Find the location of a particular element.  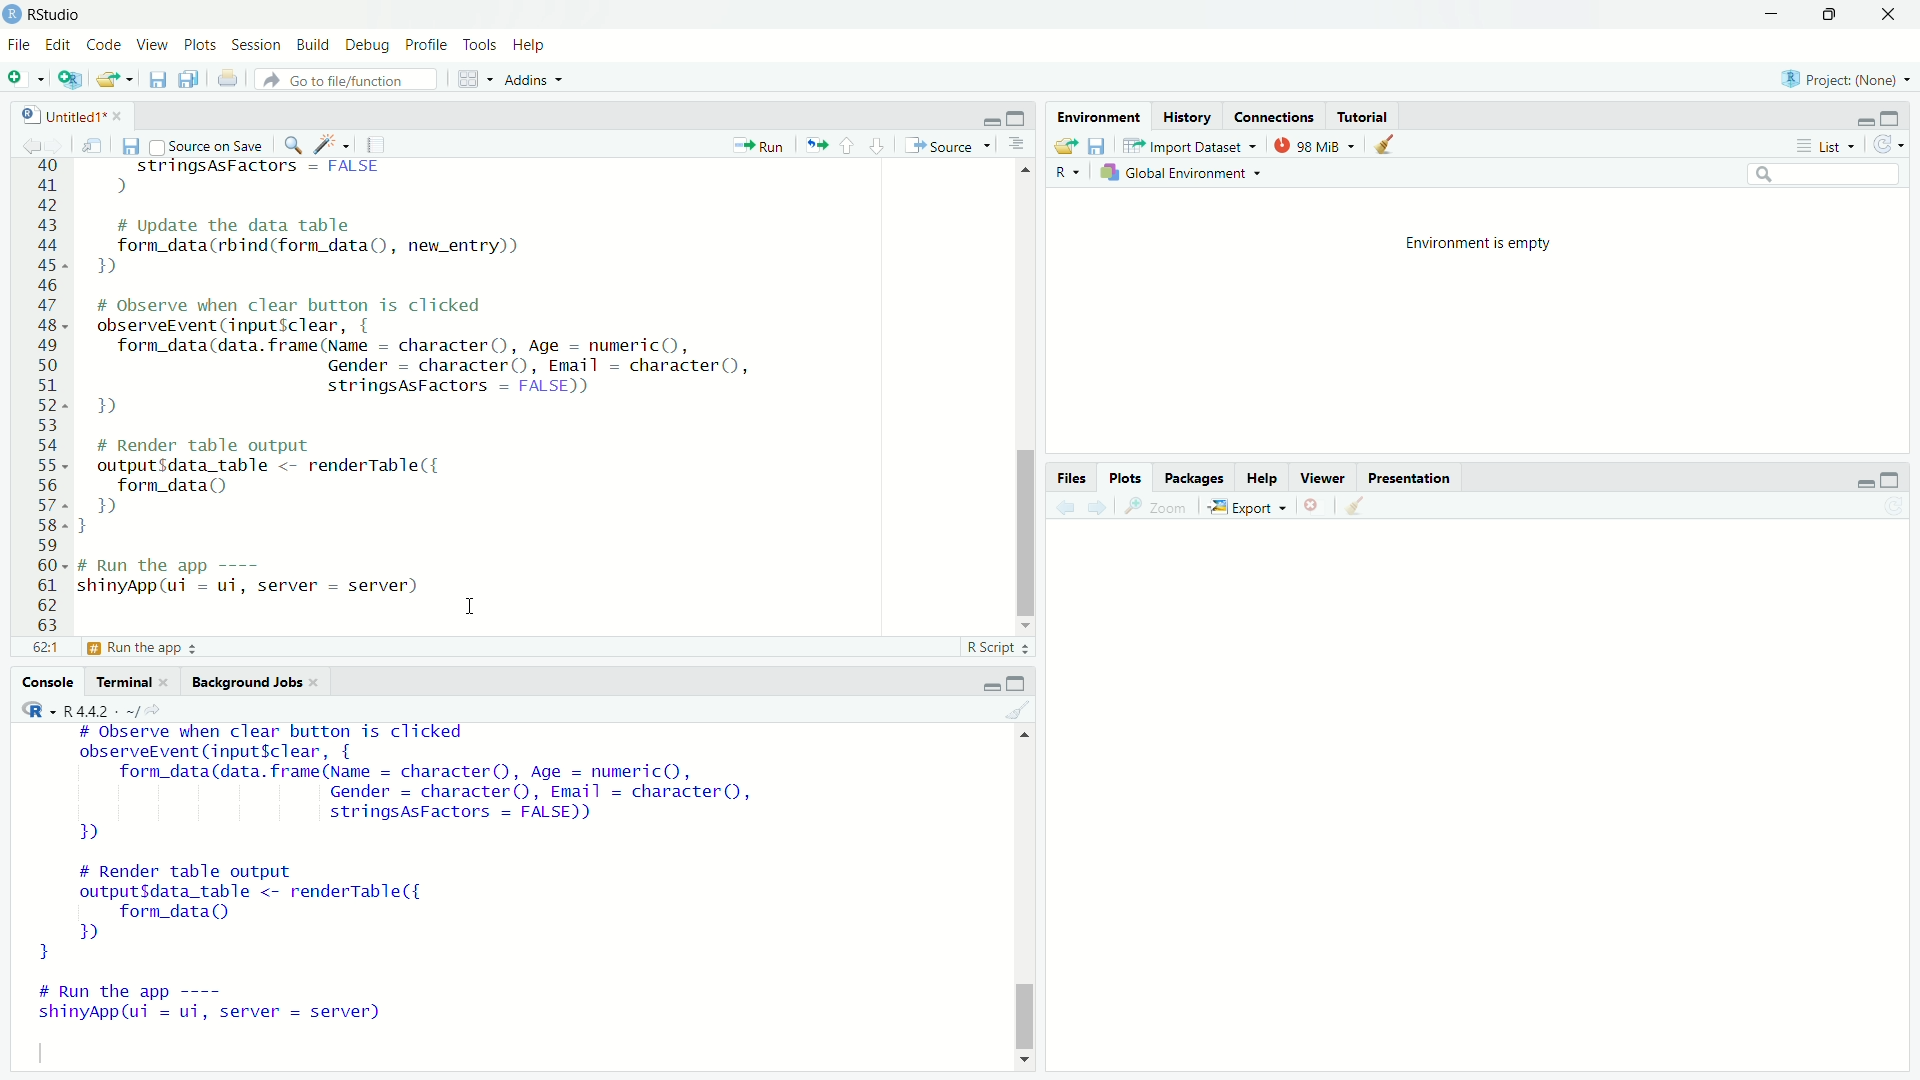

print the current file is located at coordinates (226, 79).